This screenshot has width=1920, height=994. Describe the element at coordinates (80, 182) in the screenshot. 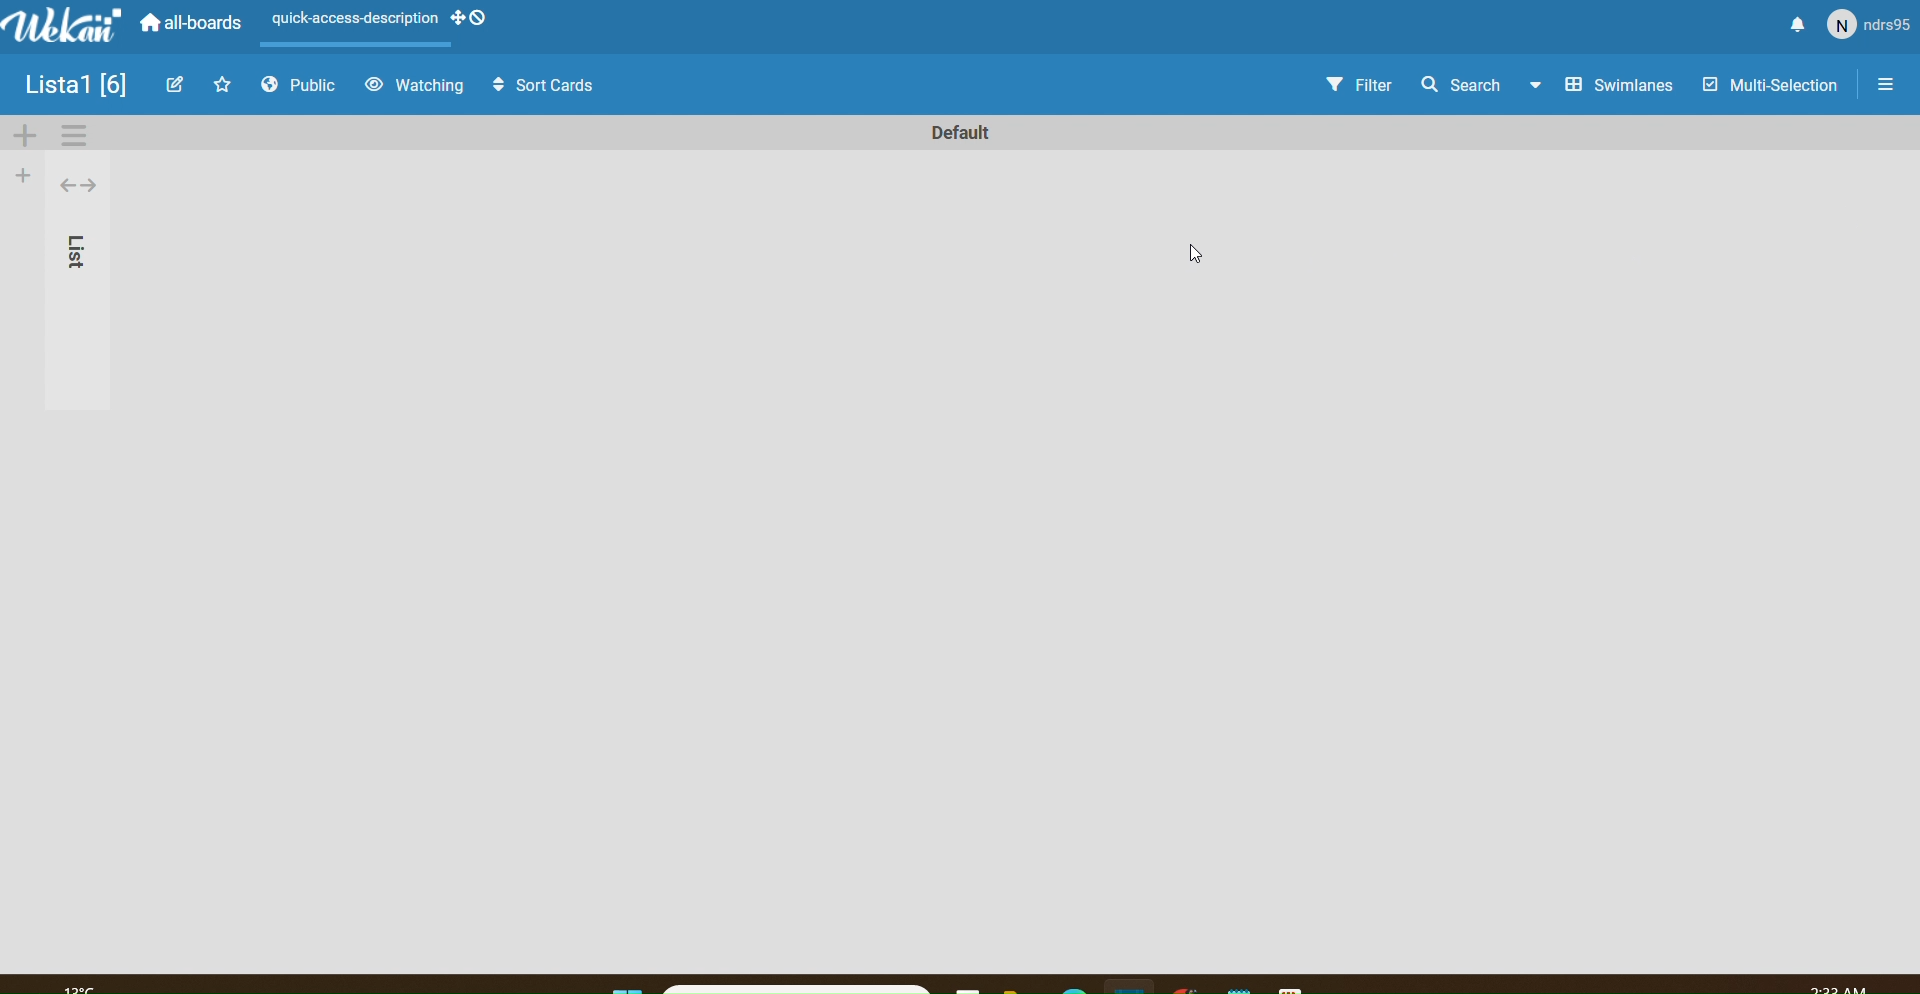

I see `toggle` at that location.